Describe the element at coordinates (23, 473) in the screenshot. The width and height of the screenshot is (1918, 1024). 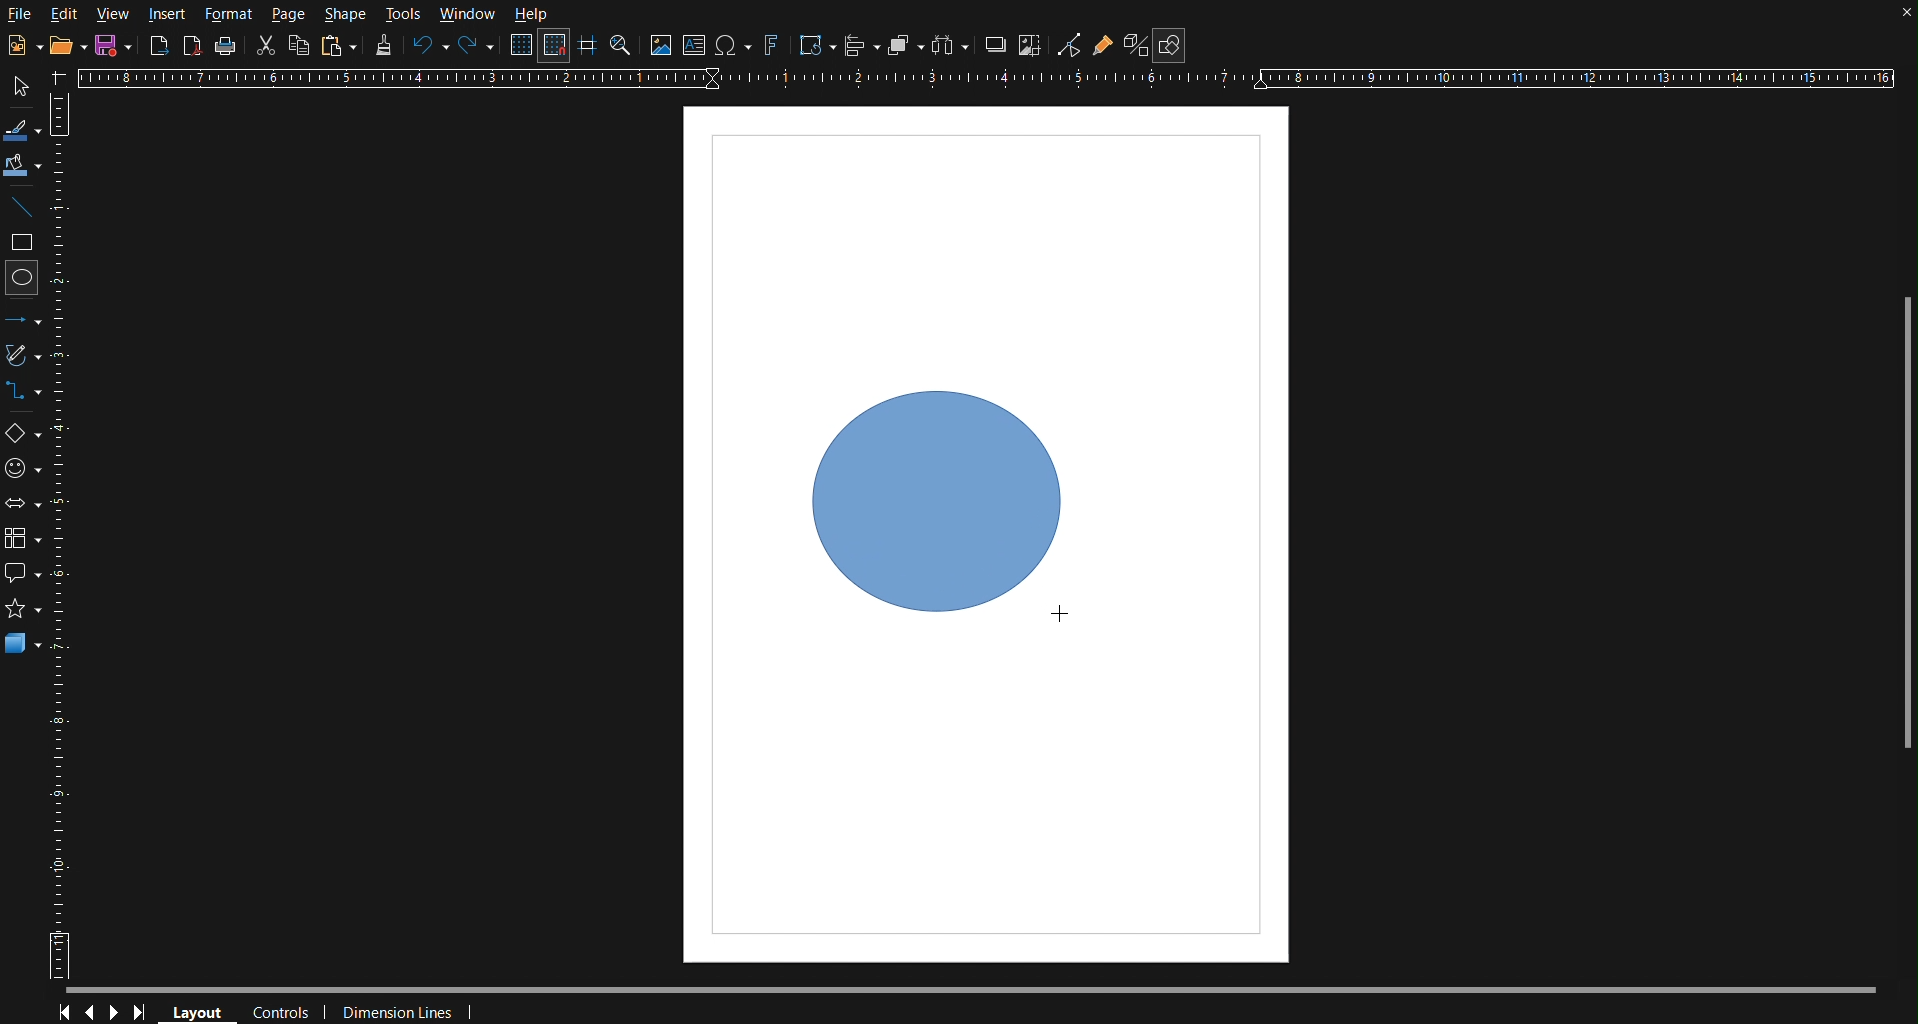
I see `Symbol Shapes` at that location.